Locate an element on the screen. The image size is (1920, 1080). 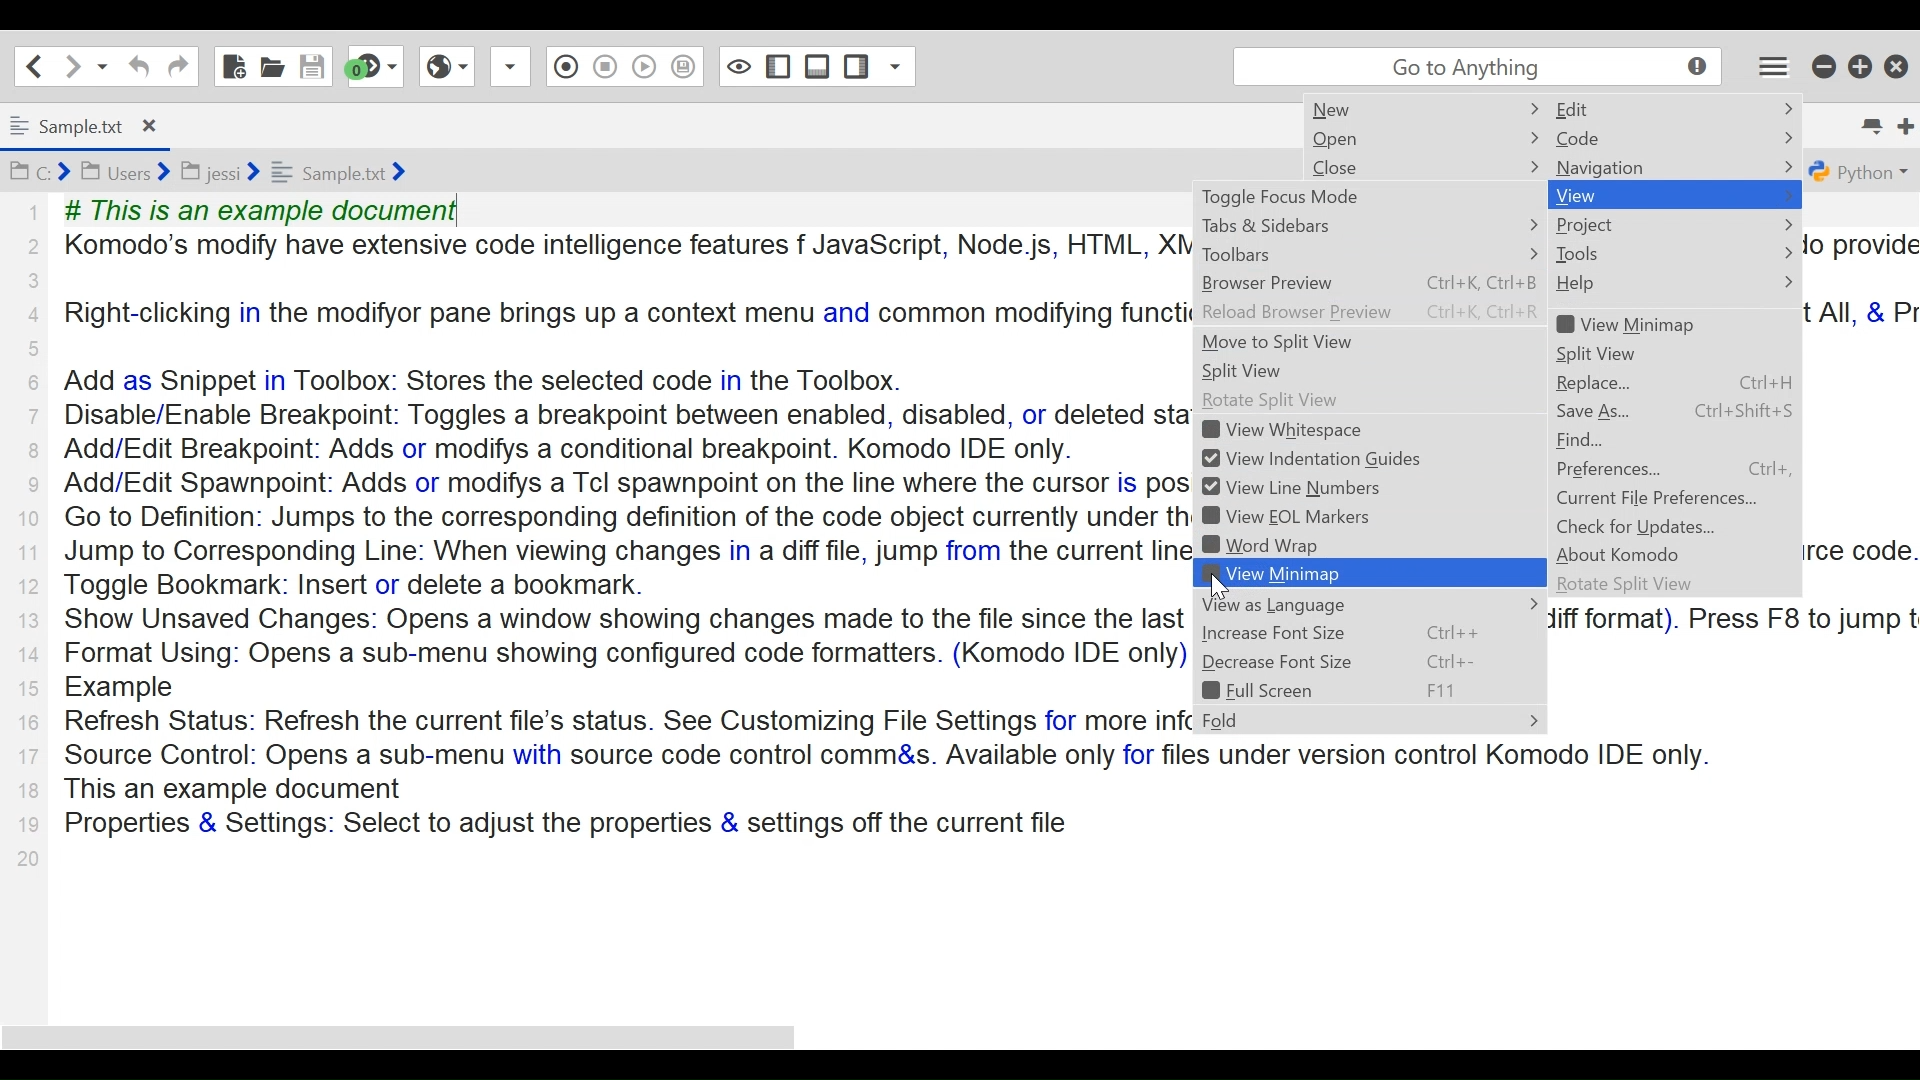
Cursor is located at coordinates (1777, 205).